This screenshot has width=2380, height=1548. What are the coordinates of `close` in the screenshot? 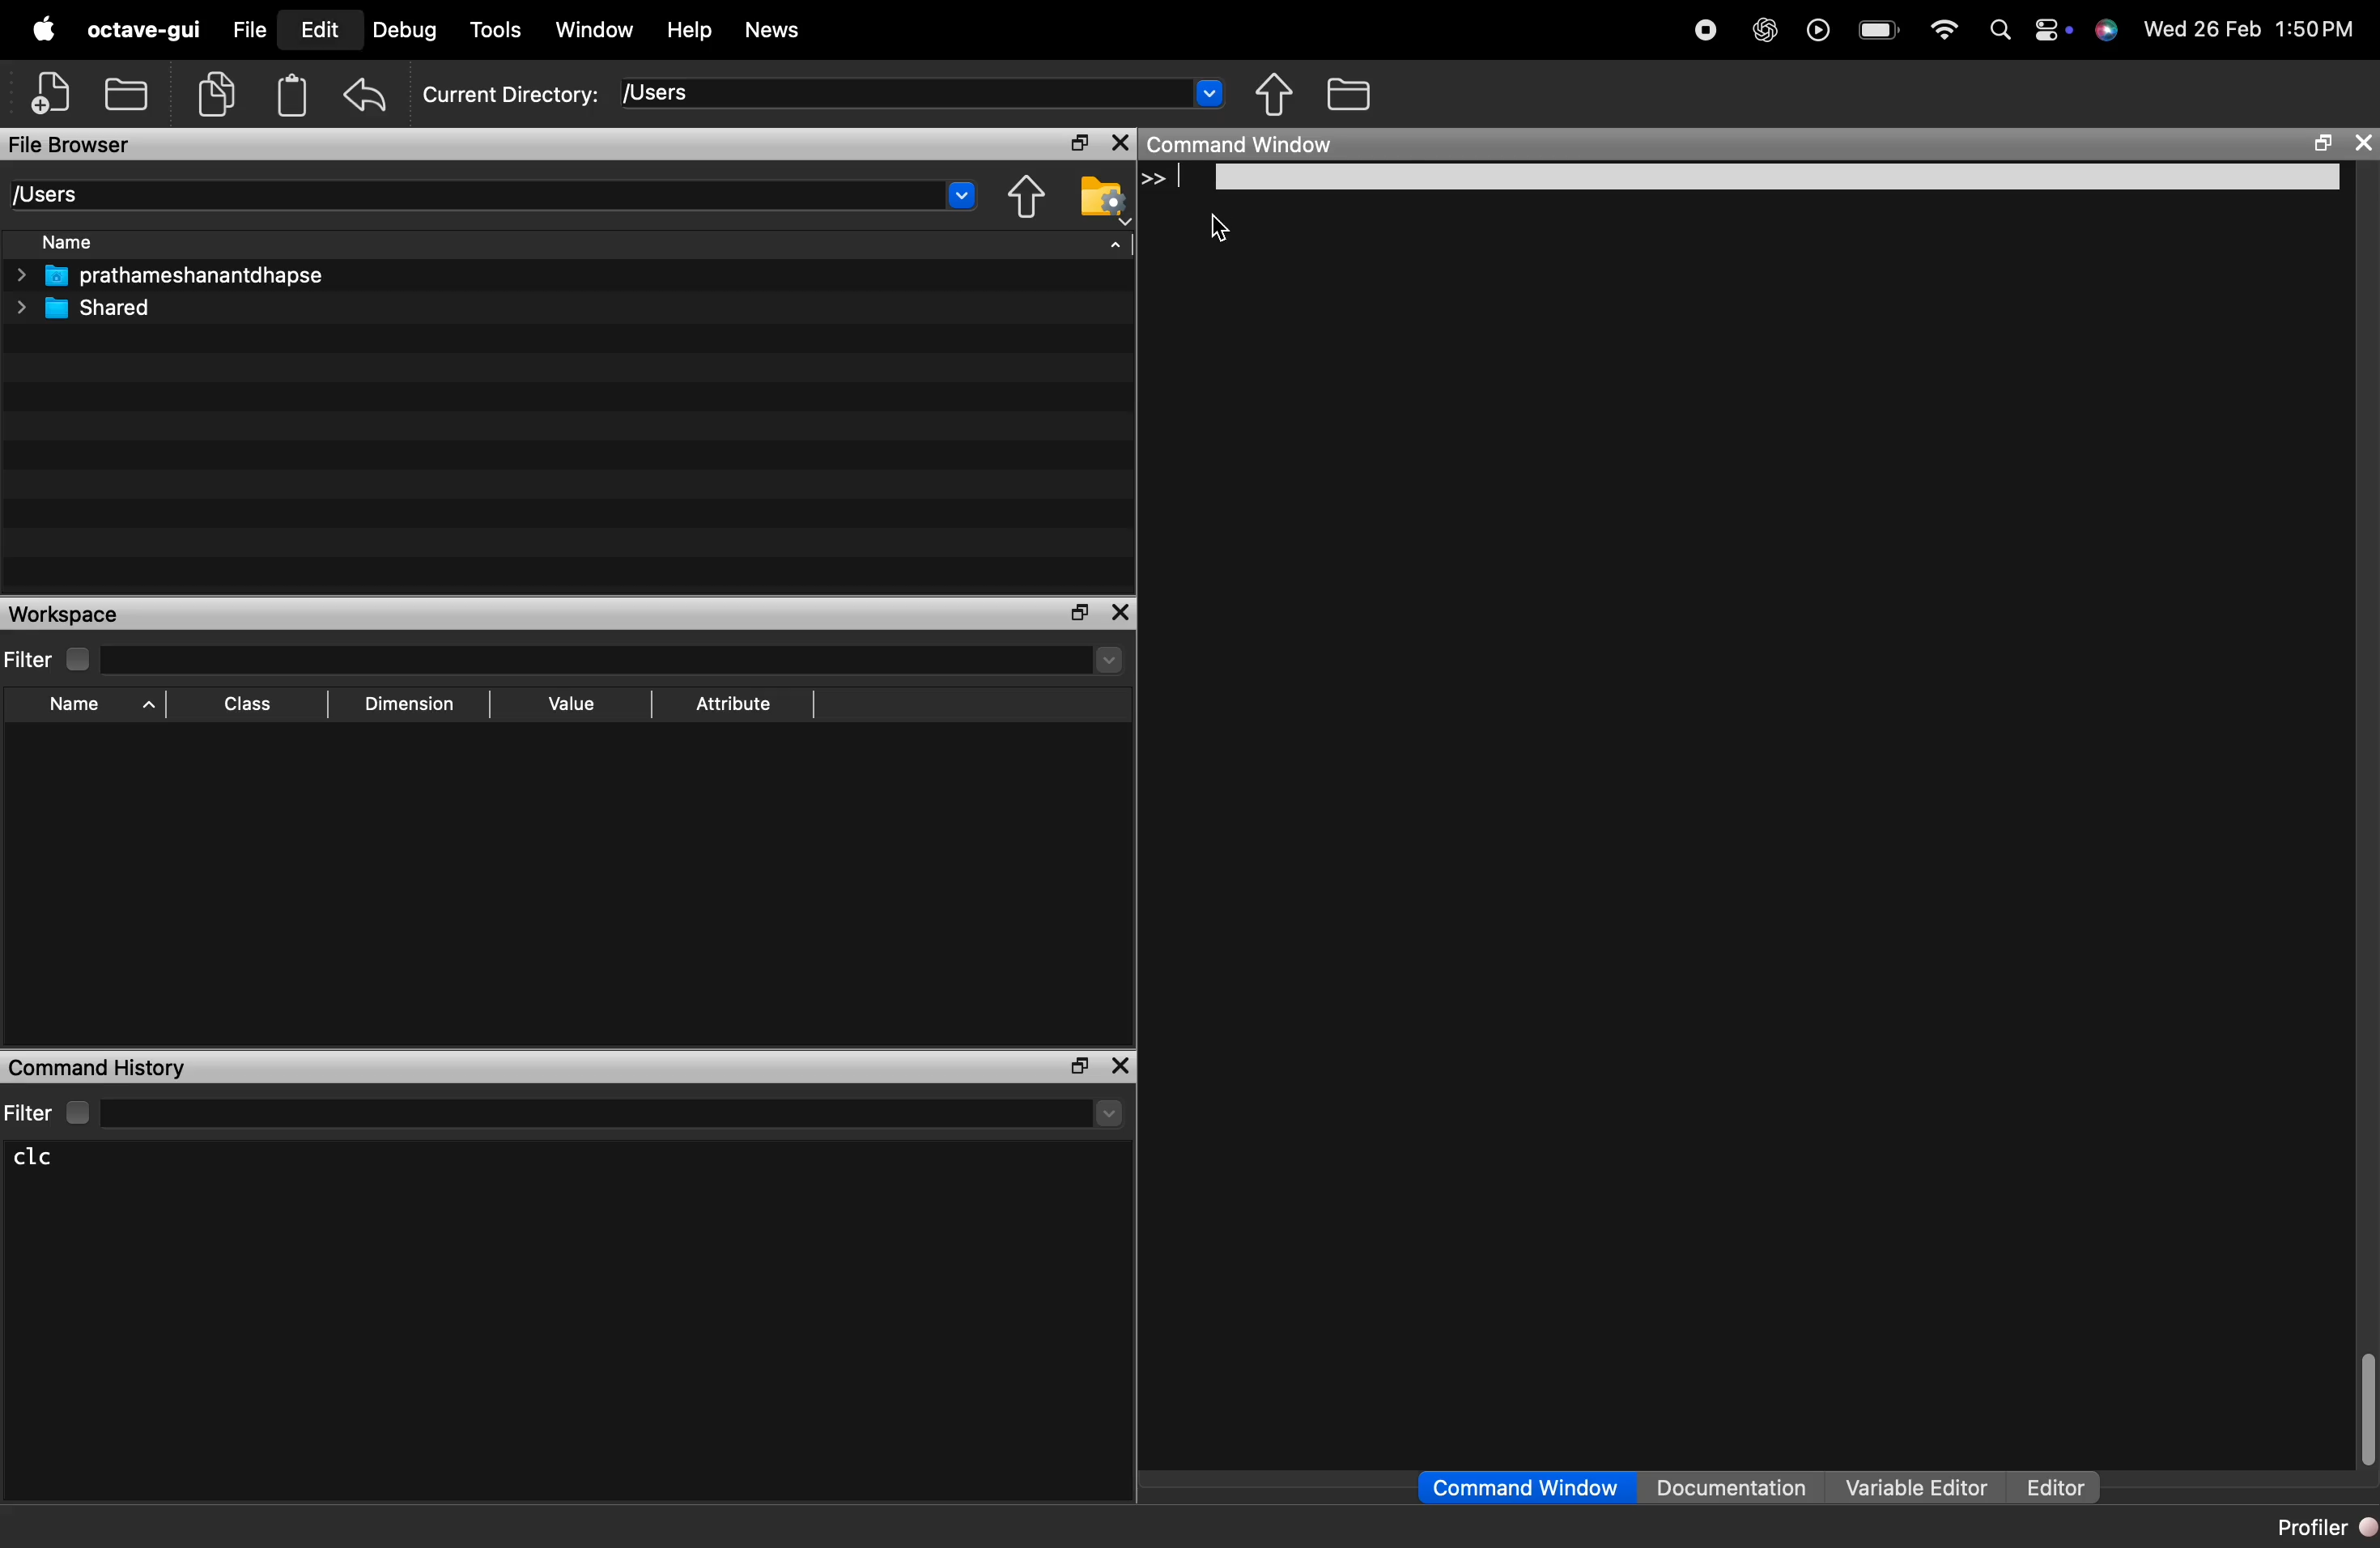 It's located at (1121, 1065).